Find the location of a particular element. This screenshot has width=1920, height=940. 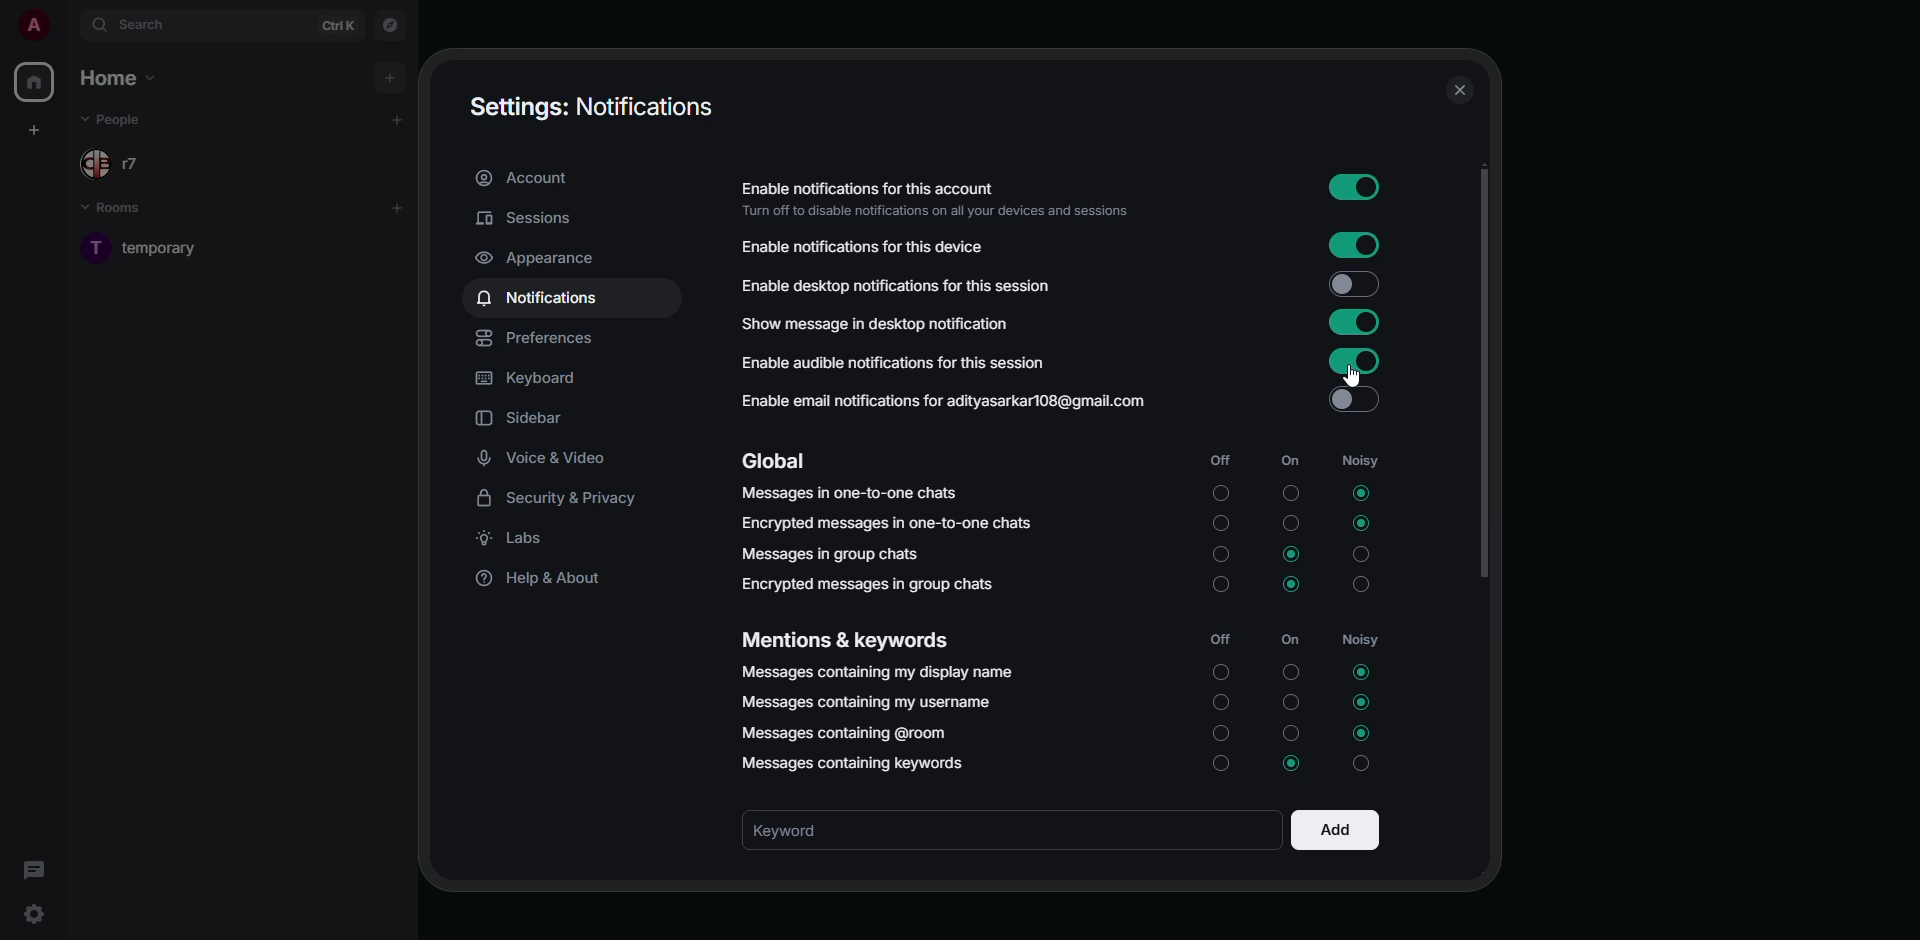

global is located at coordinates (775, 461).